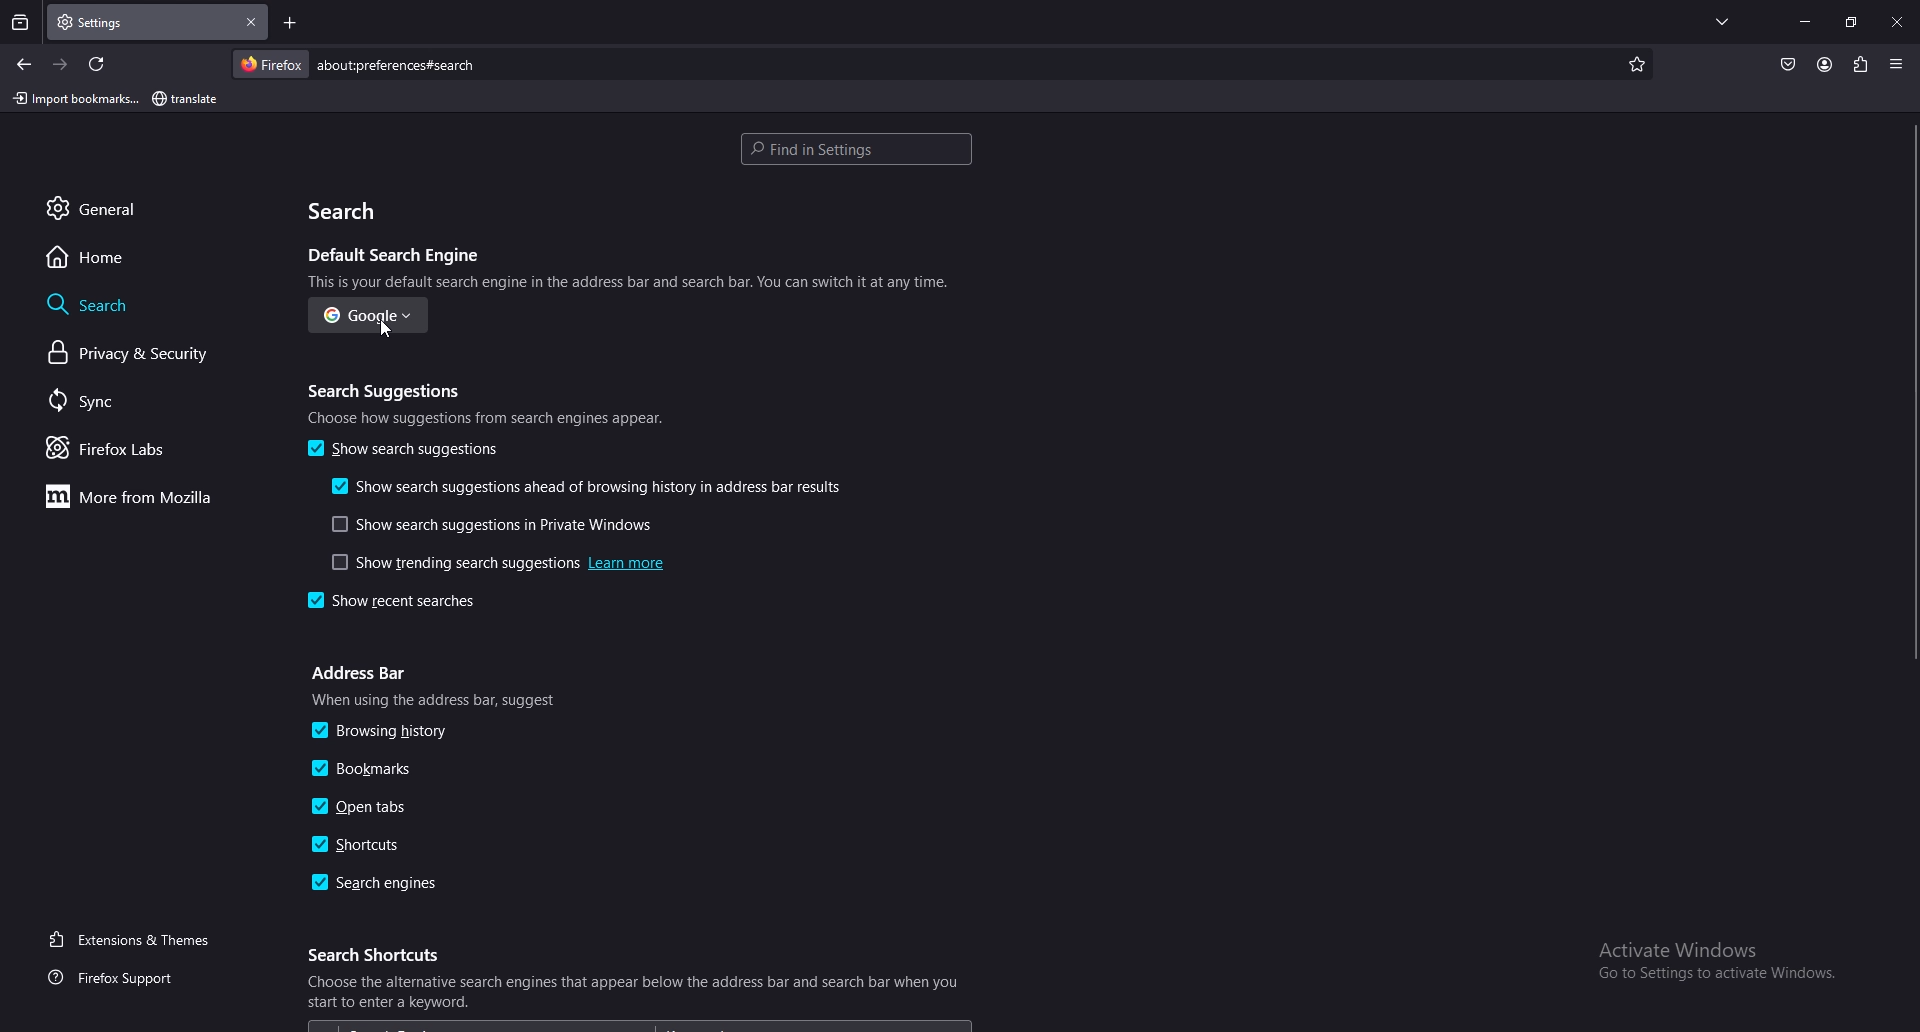 This screenshot has height=1032, width=1920. Describe the element at coordinates (487, 418) in the screenshot. I see `info` at that location.